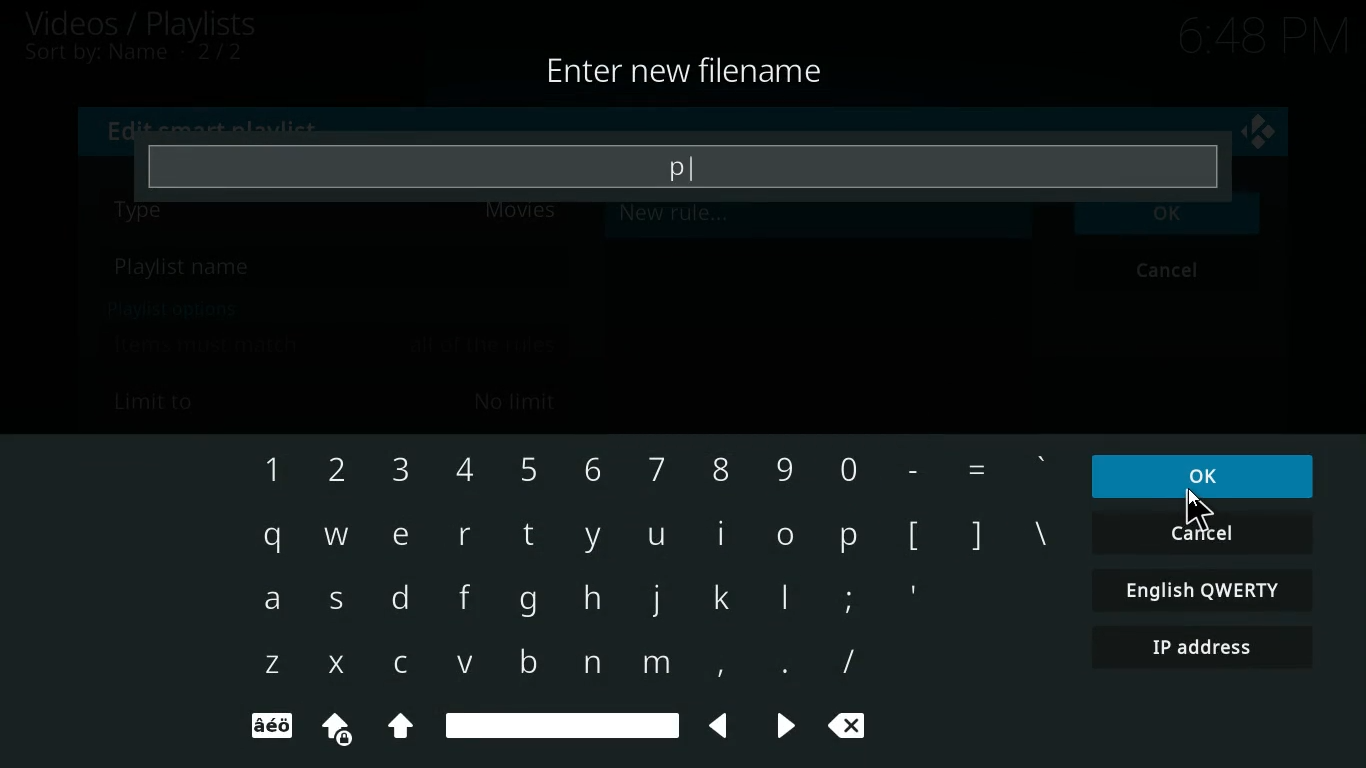  What do you see at coordinates (727, 597) in the screenshot?
I see `k` at bounding box center [727, 597].